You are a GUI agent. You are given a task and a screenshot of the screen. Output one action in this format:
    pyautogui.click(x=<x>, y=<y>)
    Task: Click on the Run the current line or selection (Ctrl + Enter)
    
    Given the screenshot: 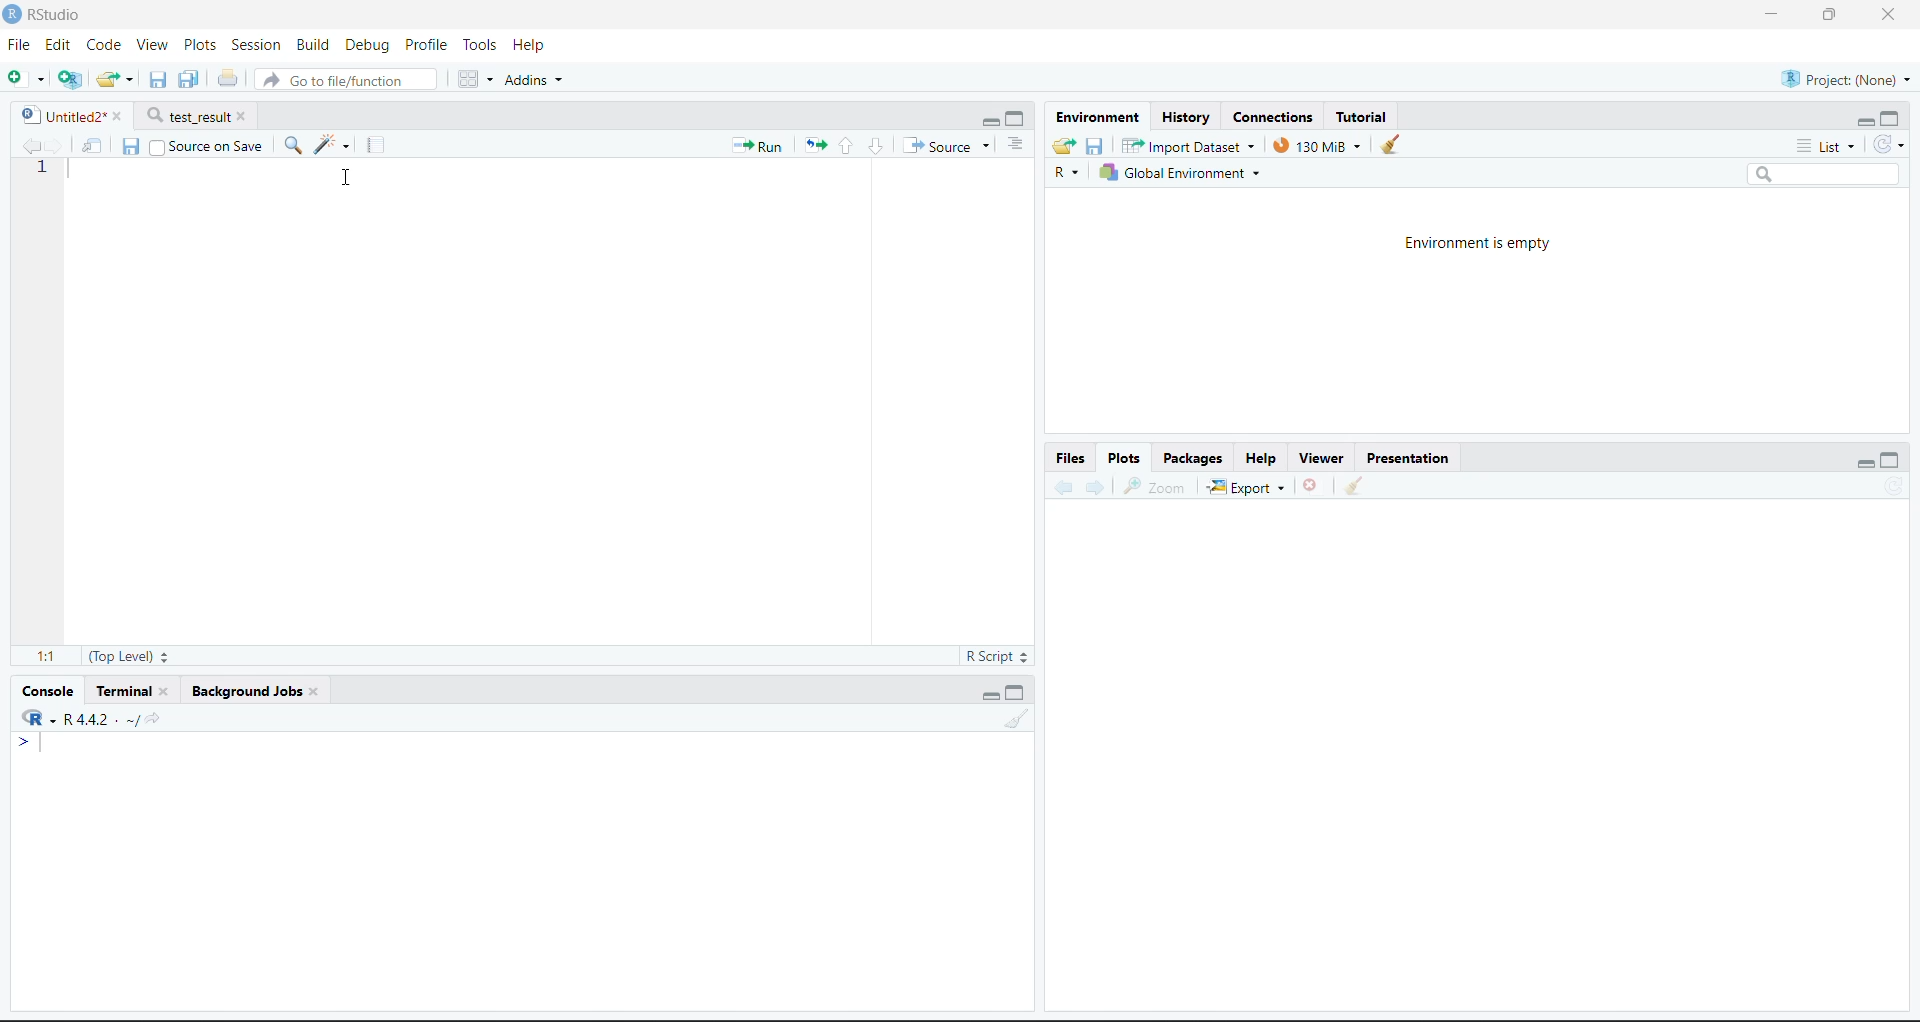 What is the action you would take?
    pyautogui.click(x=753, y=147)
    